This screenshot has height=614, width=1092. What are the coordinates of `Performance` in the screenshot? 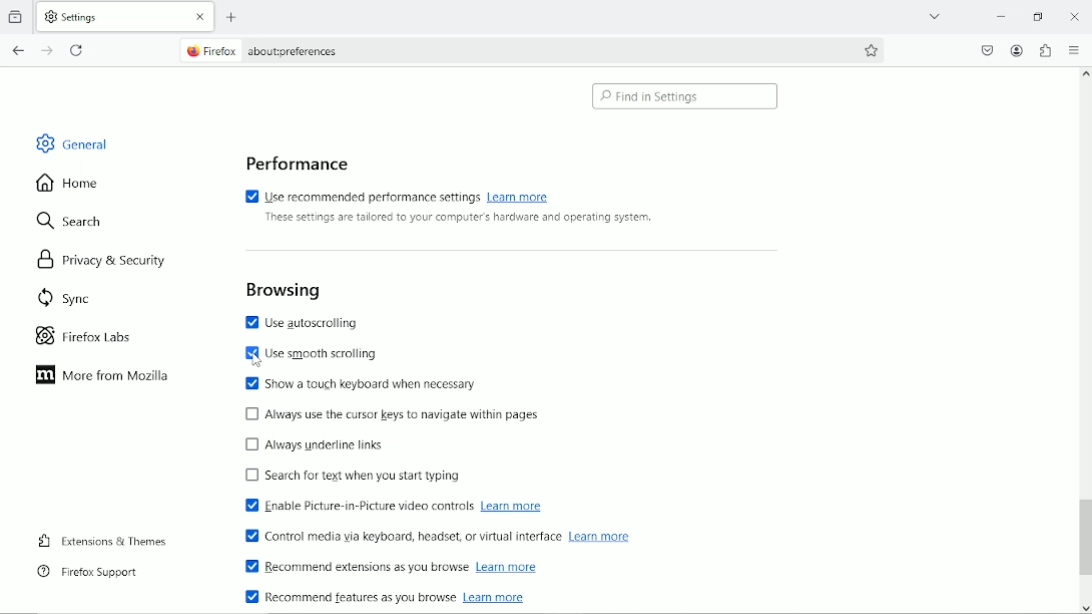 It's located at (293, 161).